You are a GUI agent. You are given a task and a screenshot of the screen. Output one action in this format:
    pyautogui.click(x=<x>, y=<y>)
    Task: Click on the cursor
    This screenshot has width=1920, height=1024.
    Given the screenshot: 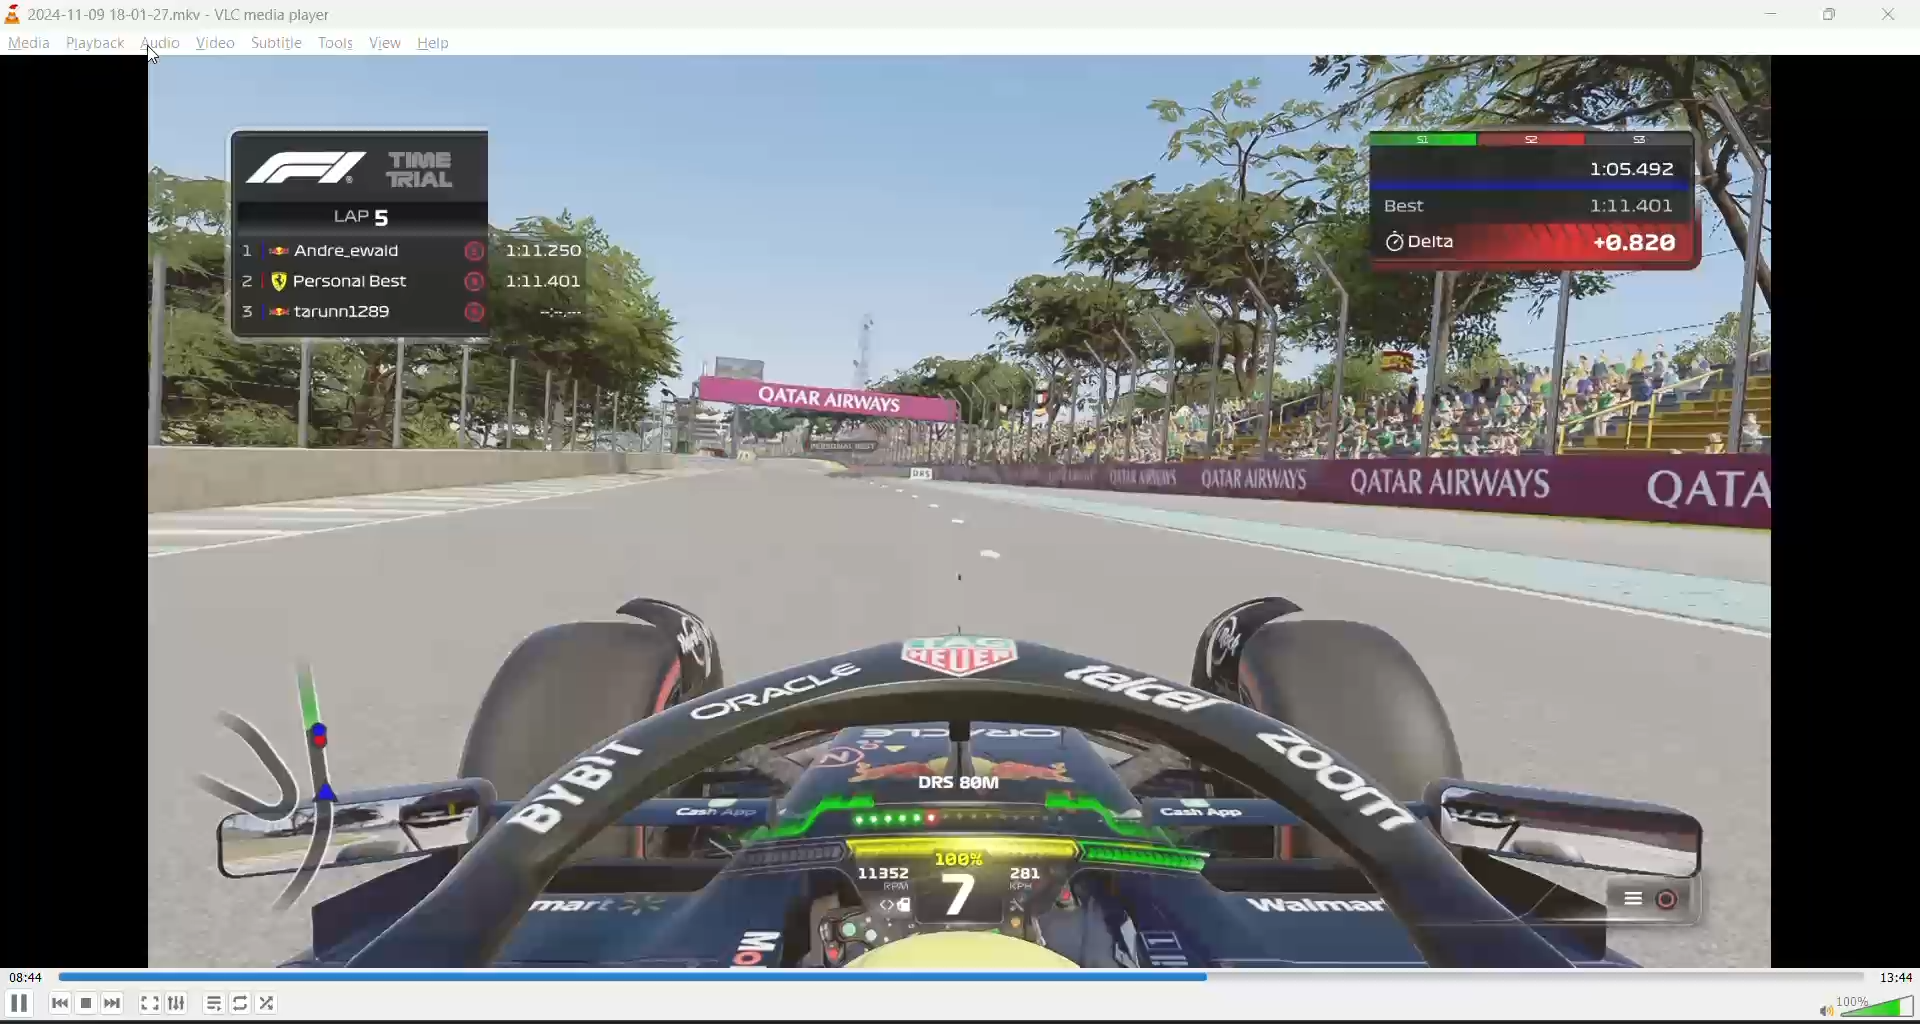 What is the action you would take?
    pyautogui.click(x=158, y=57)
    